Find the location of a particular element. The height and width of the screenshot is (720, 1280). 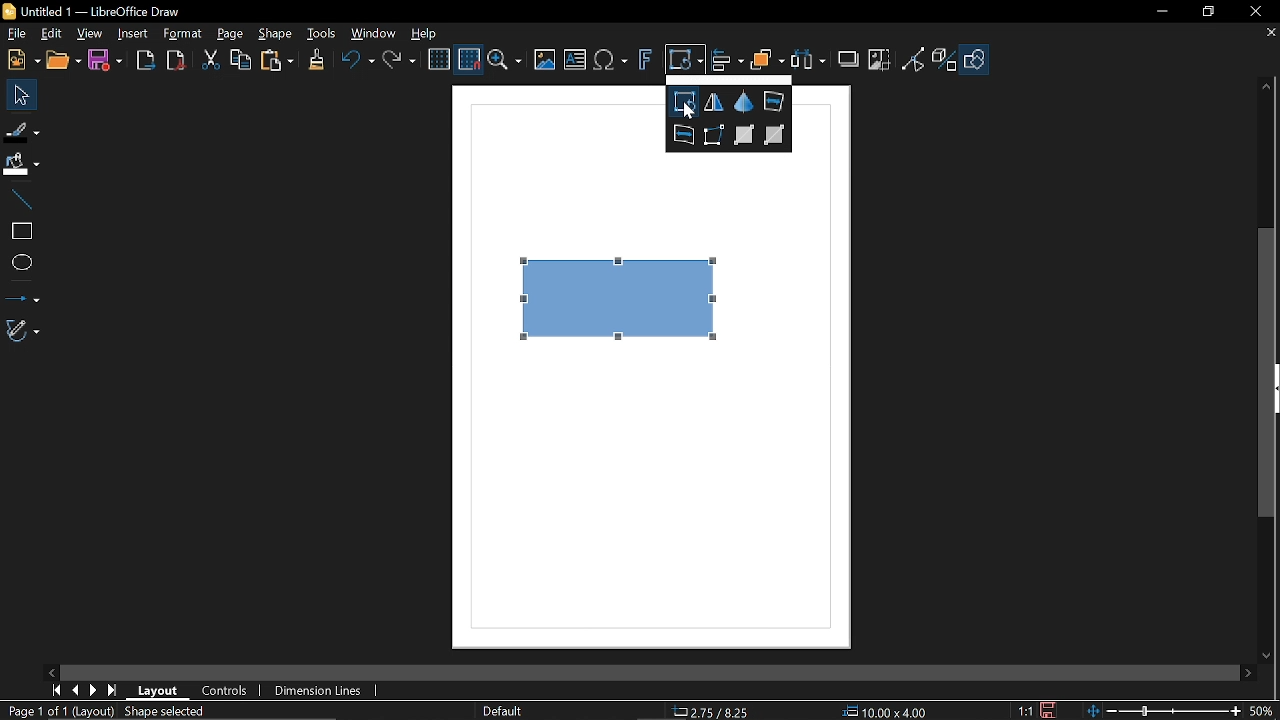

Set to circle is located at coordinates (683, 134).